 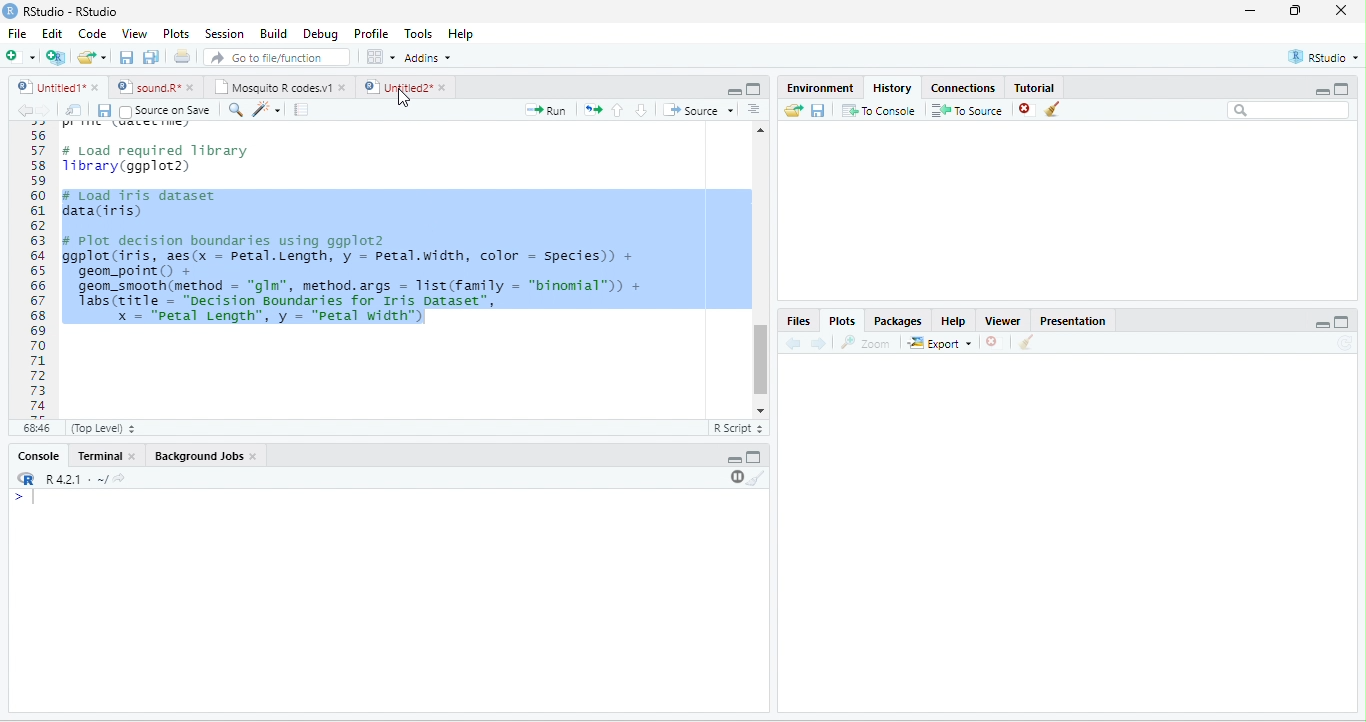 What do you see at coordinates (735, 460) in the screenshot?
I see `minimize` at bounding box center [735, 460].